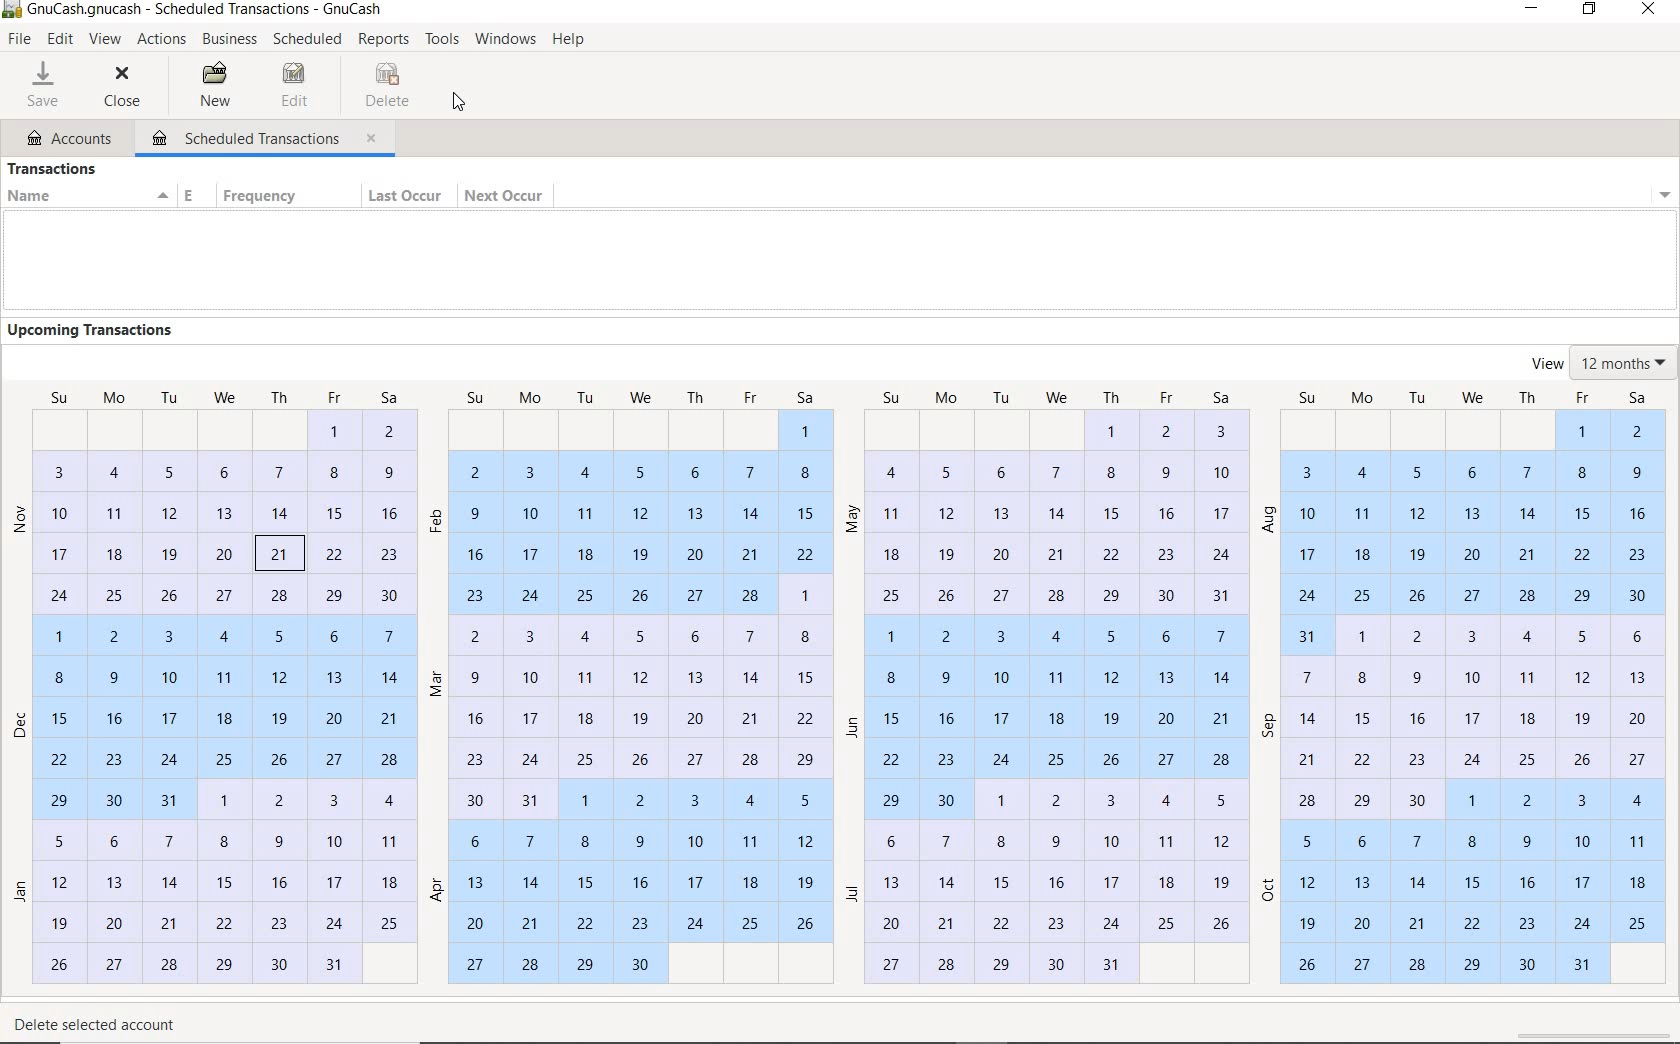 The height and width of the screenshot is (1044, 1680). I want to click on LAST OCCUR, so click(410, 198).